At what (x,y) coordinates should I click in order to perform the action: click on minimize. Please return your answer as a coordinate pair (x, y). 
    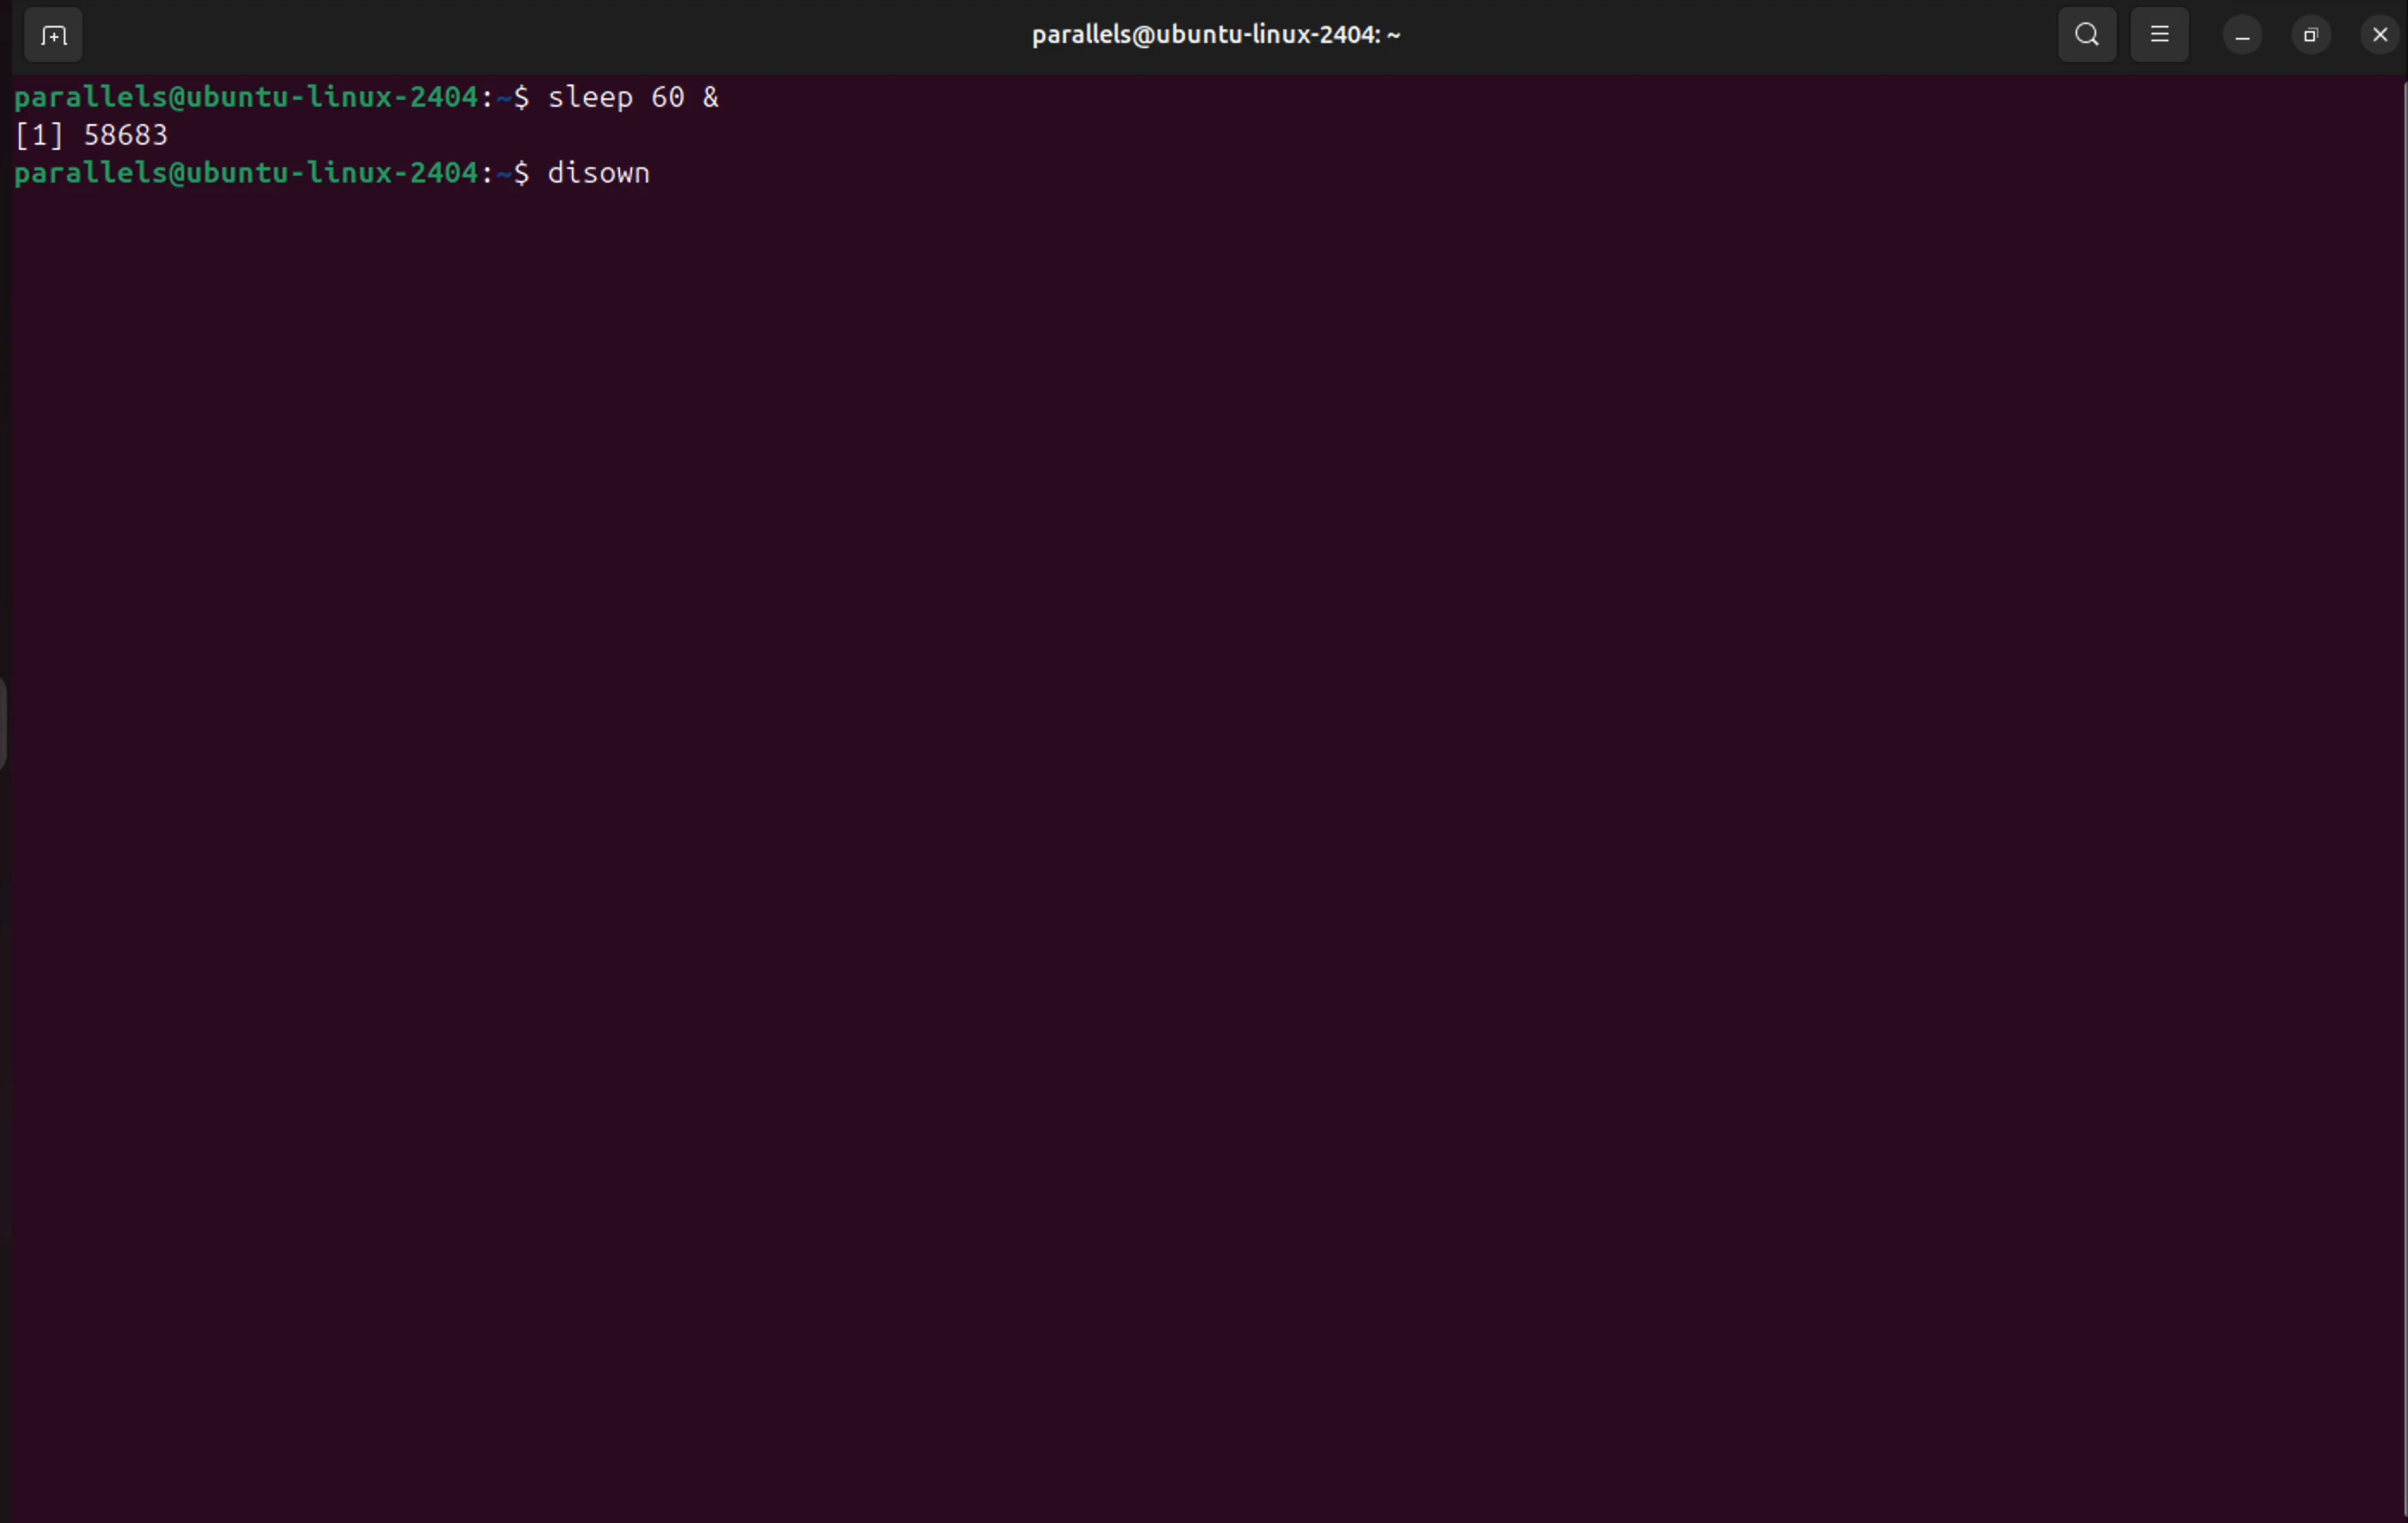
    Looking at the image, I should click on (2244, 36).